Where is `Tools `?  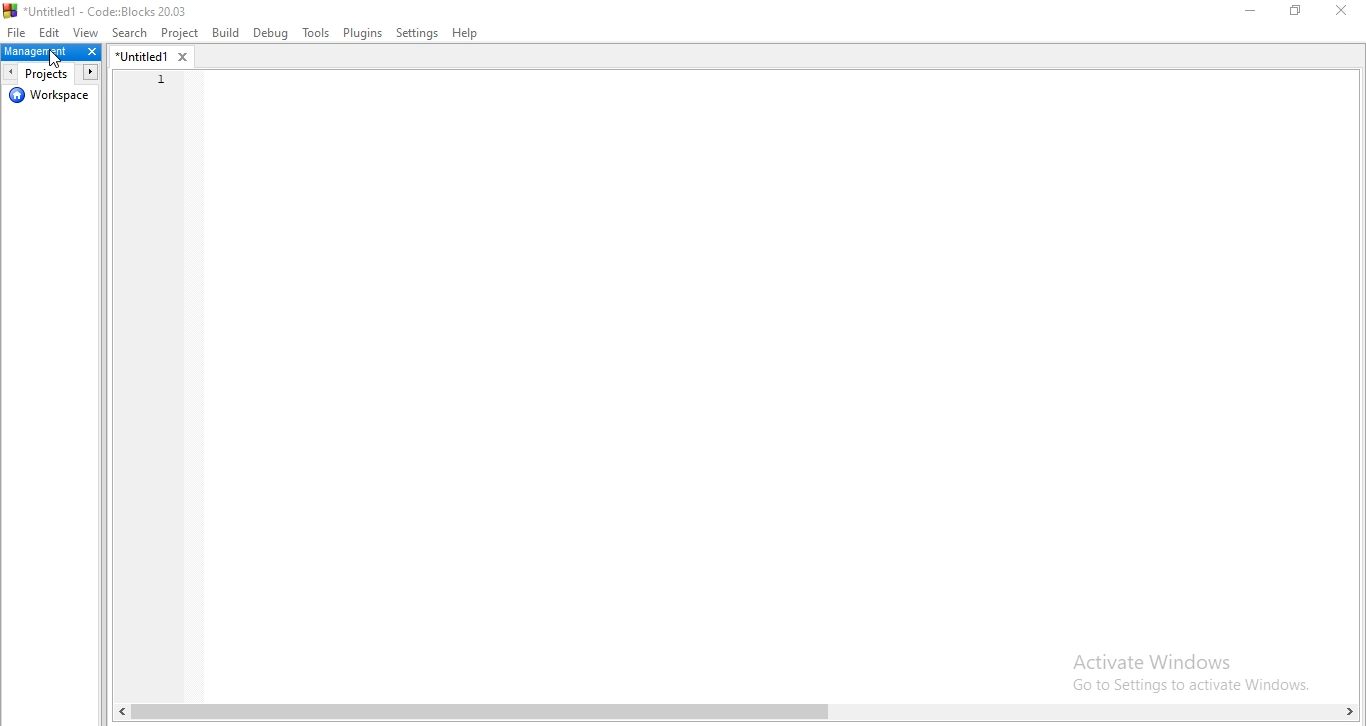 Tools  is located at coordinates (314, 33).